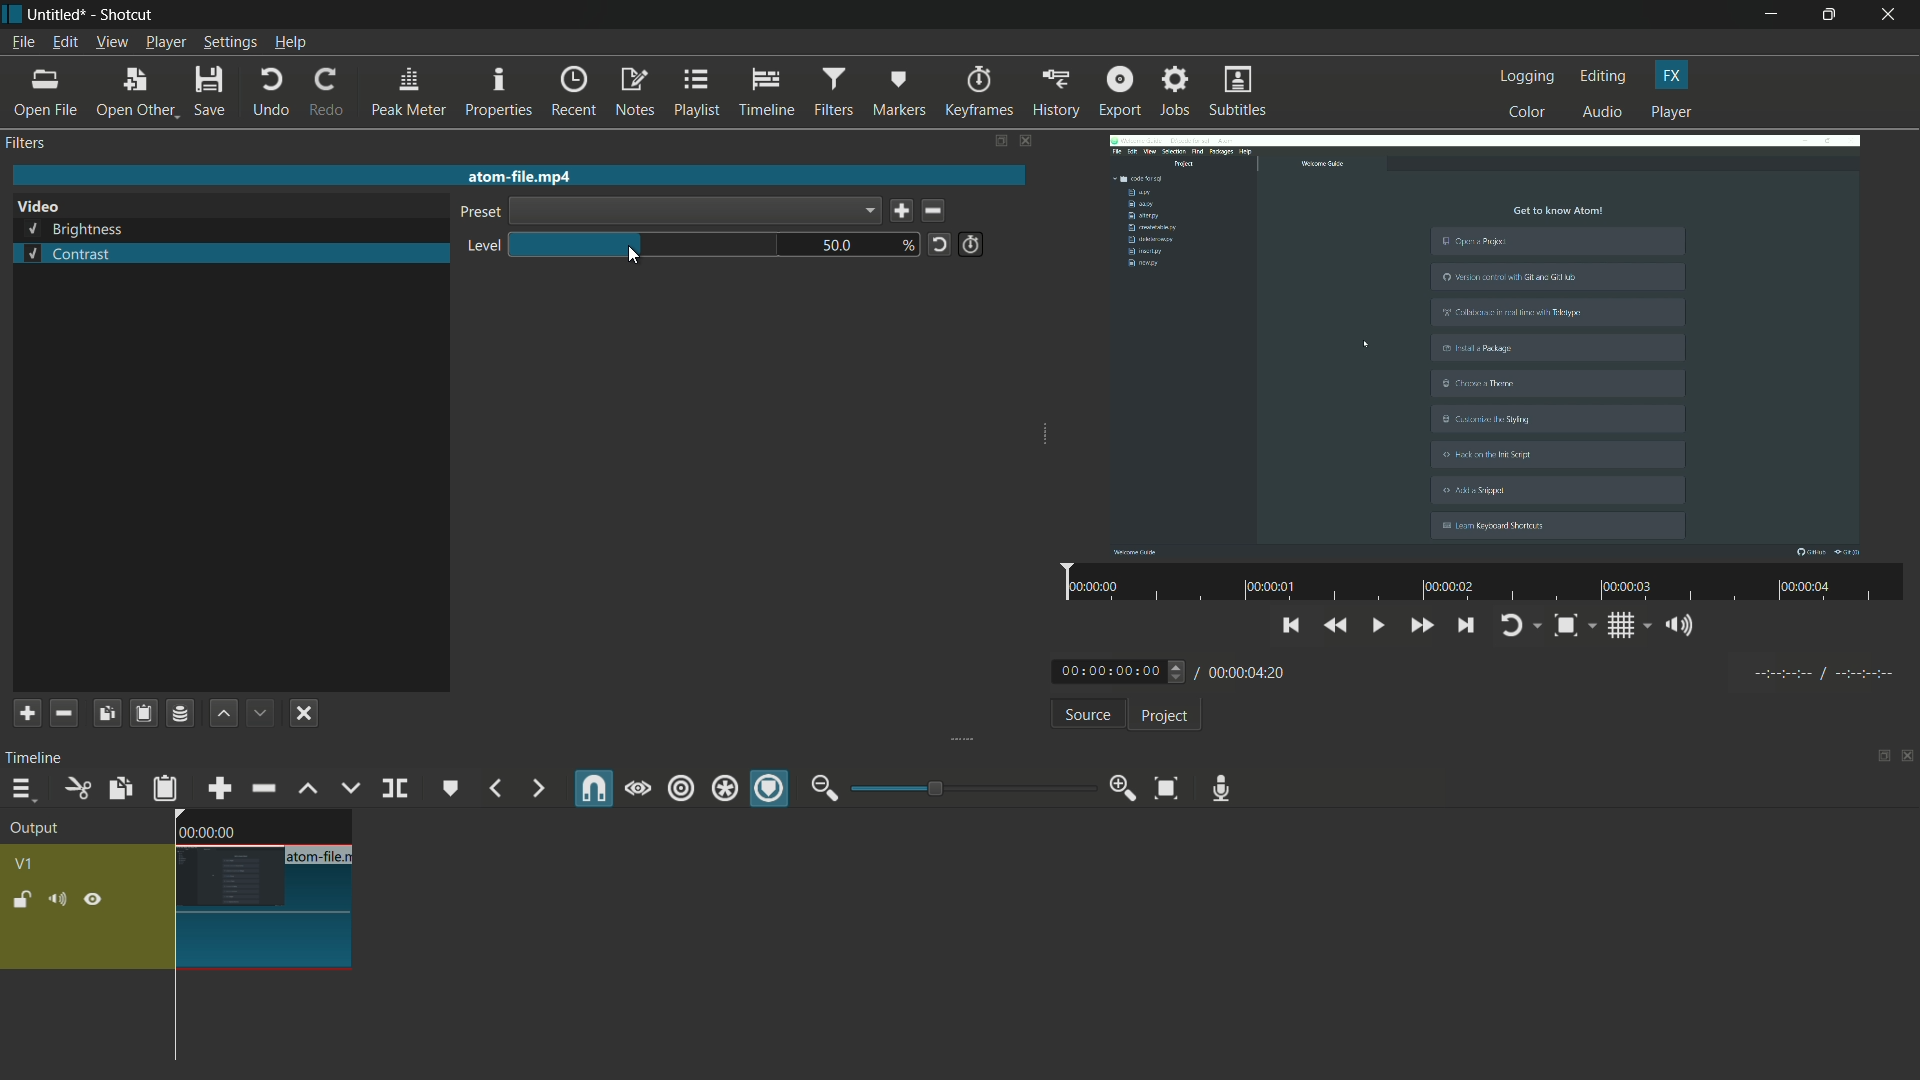  Describe the element at coordinates (901, 212) in the screenshot. I see `save` at that location.